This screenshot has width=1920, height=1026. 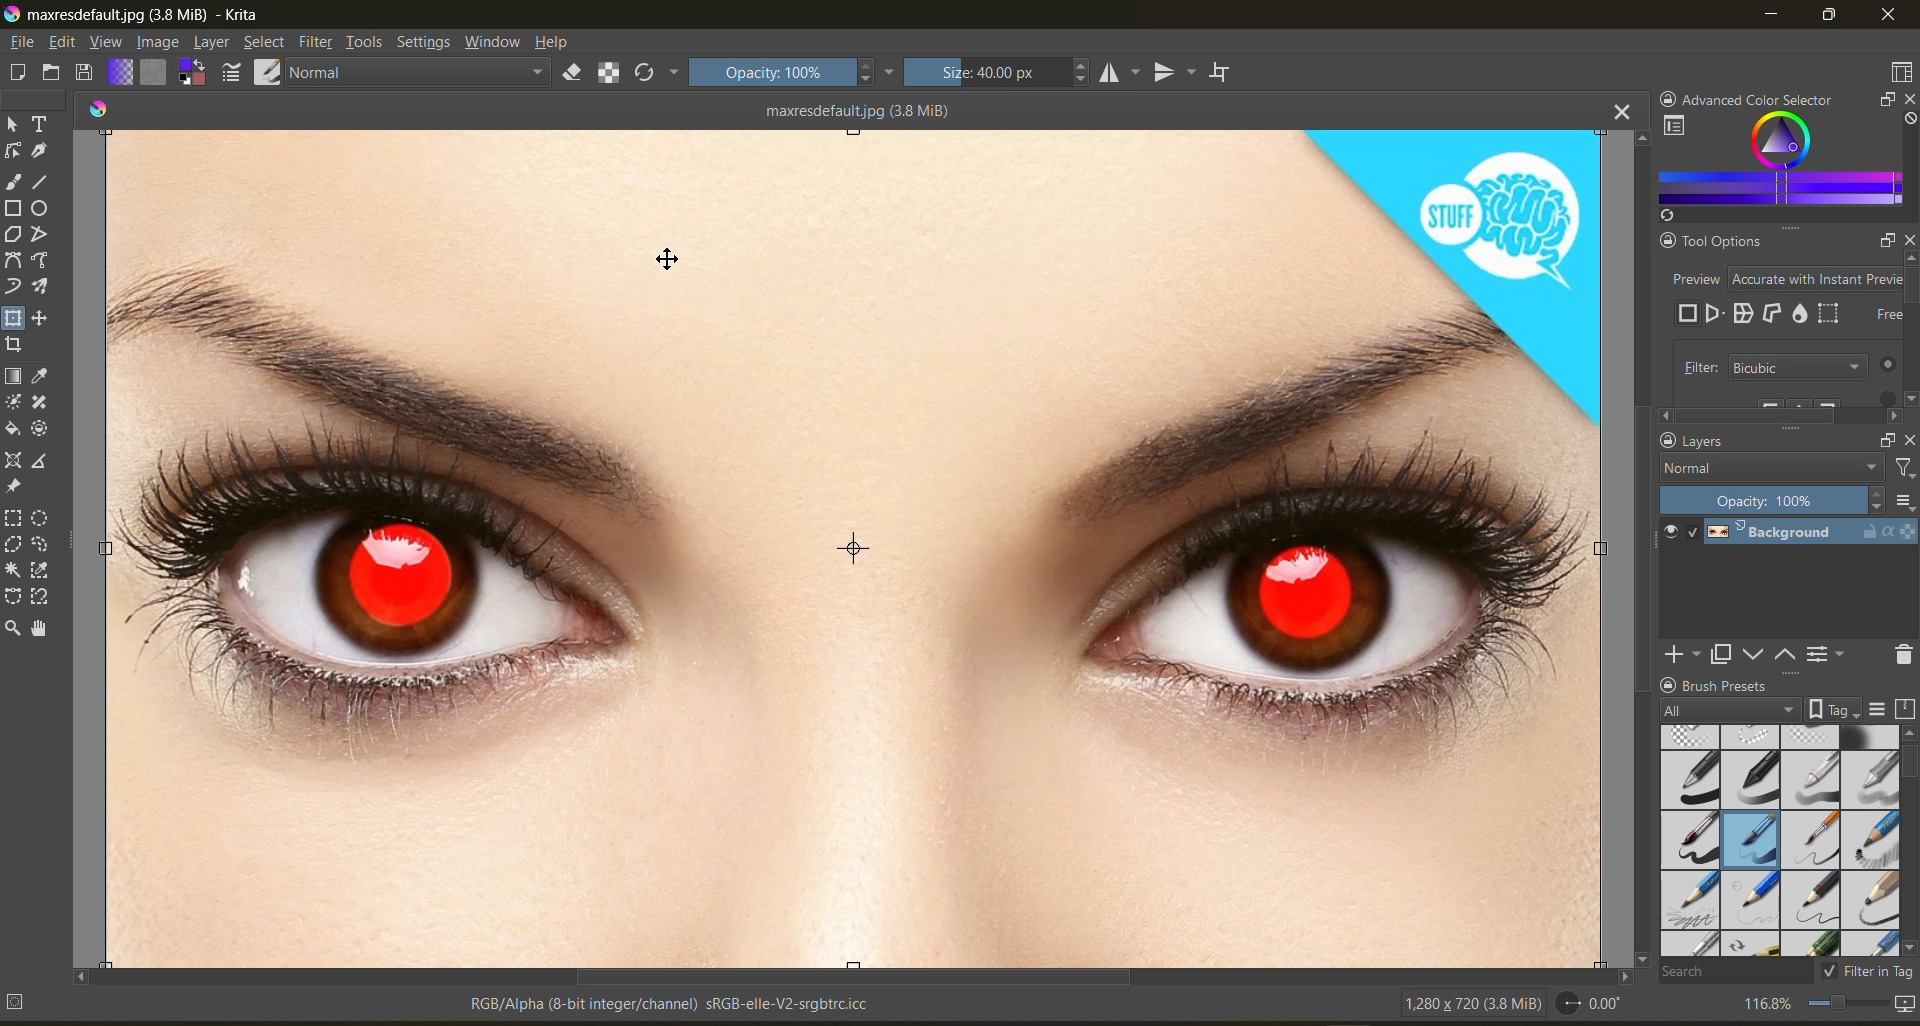 What do you see at coordinates (1908, 759) in the screenshot?
I see `vertical scroll bar` at bounding box center [1908, 759].